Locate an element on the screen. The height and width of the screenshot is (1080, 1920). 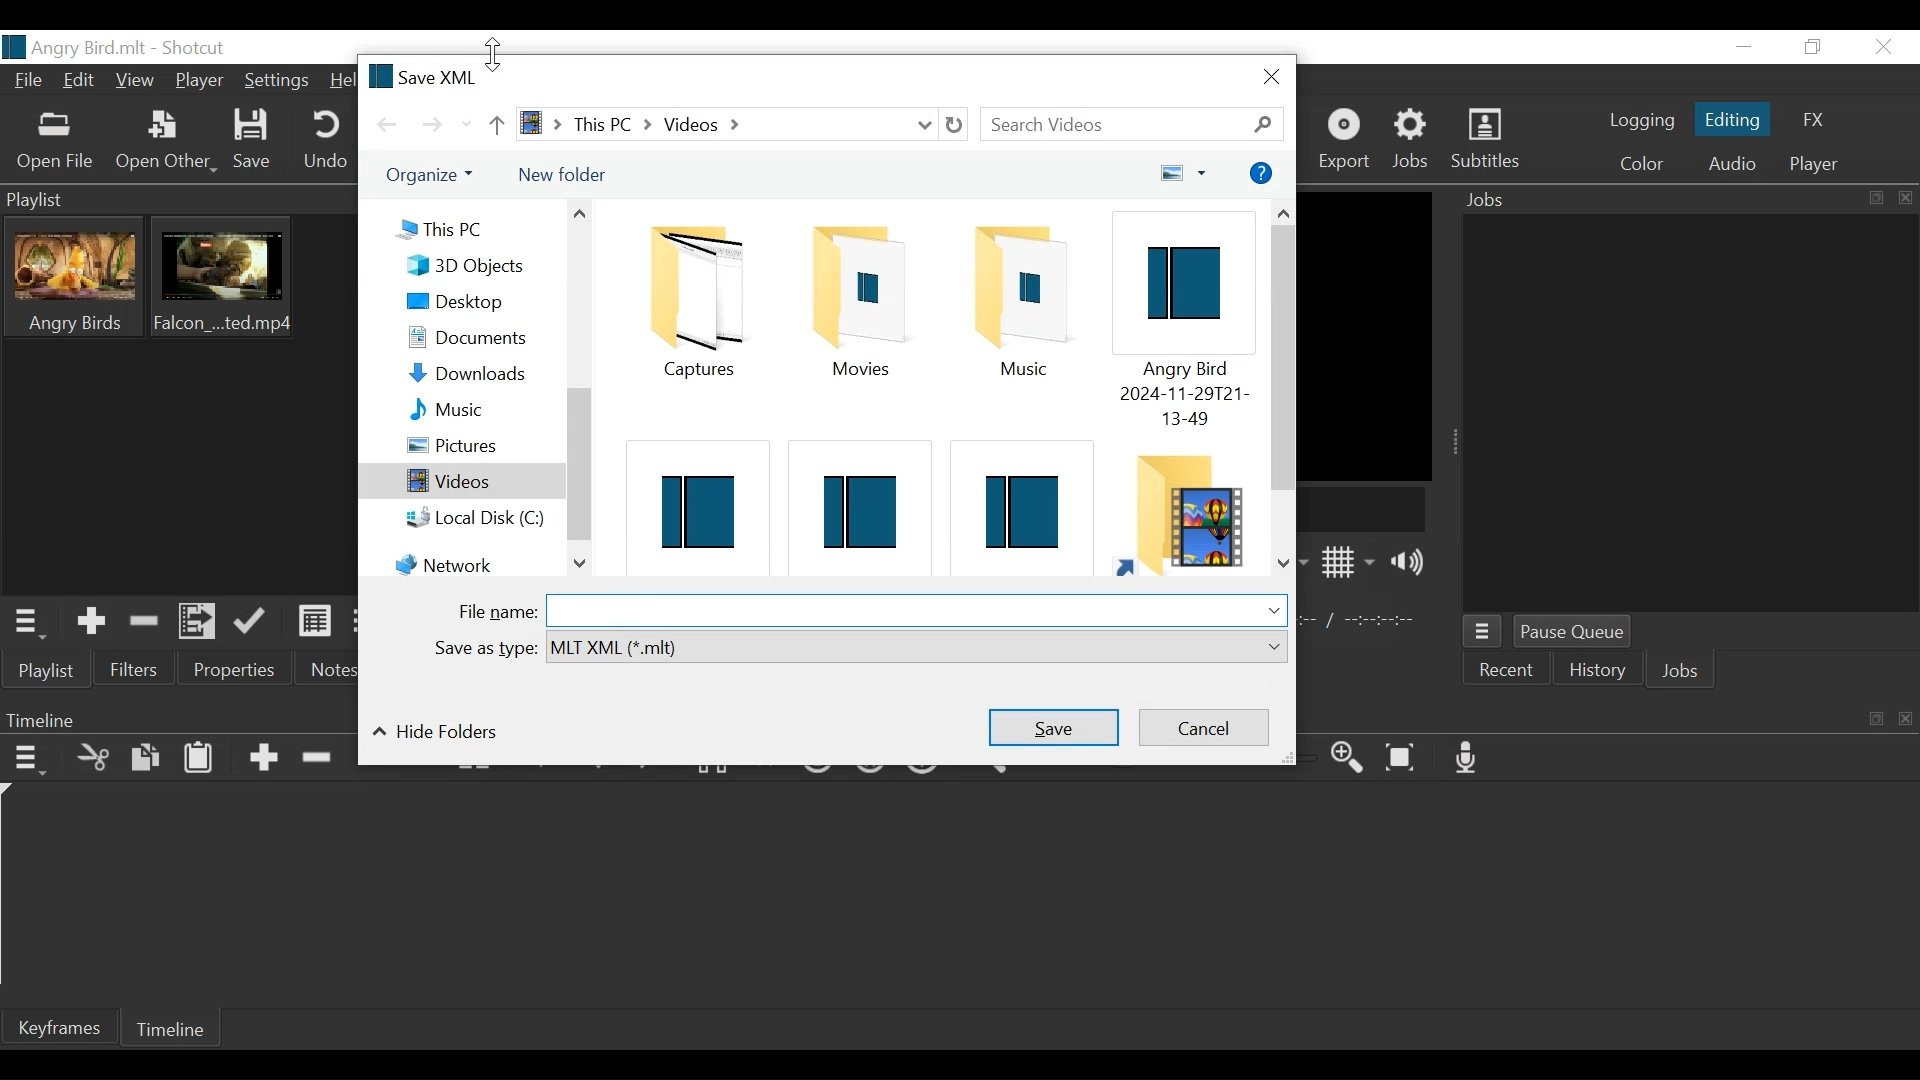
View is located at coordinates (135, 83).